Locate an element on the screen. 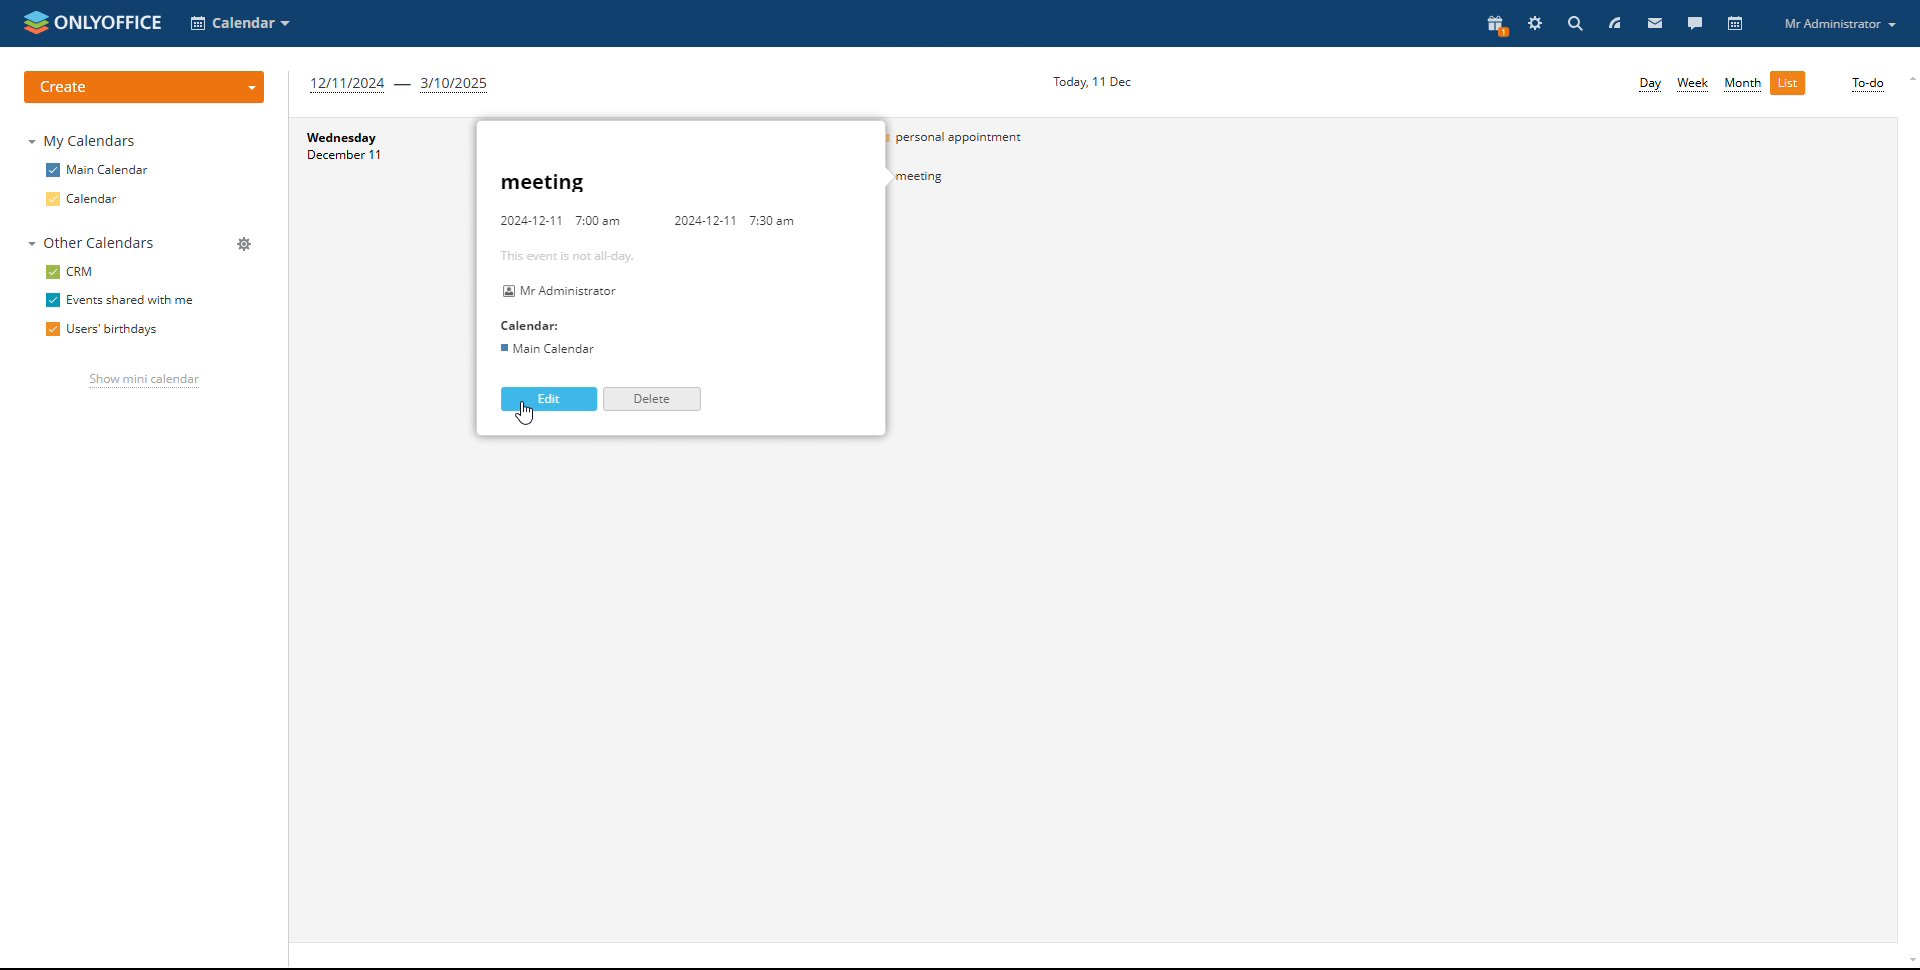  to-do is located at coordinates (1867, 85).